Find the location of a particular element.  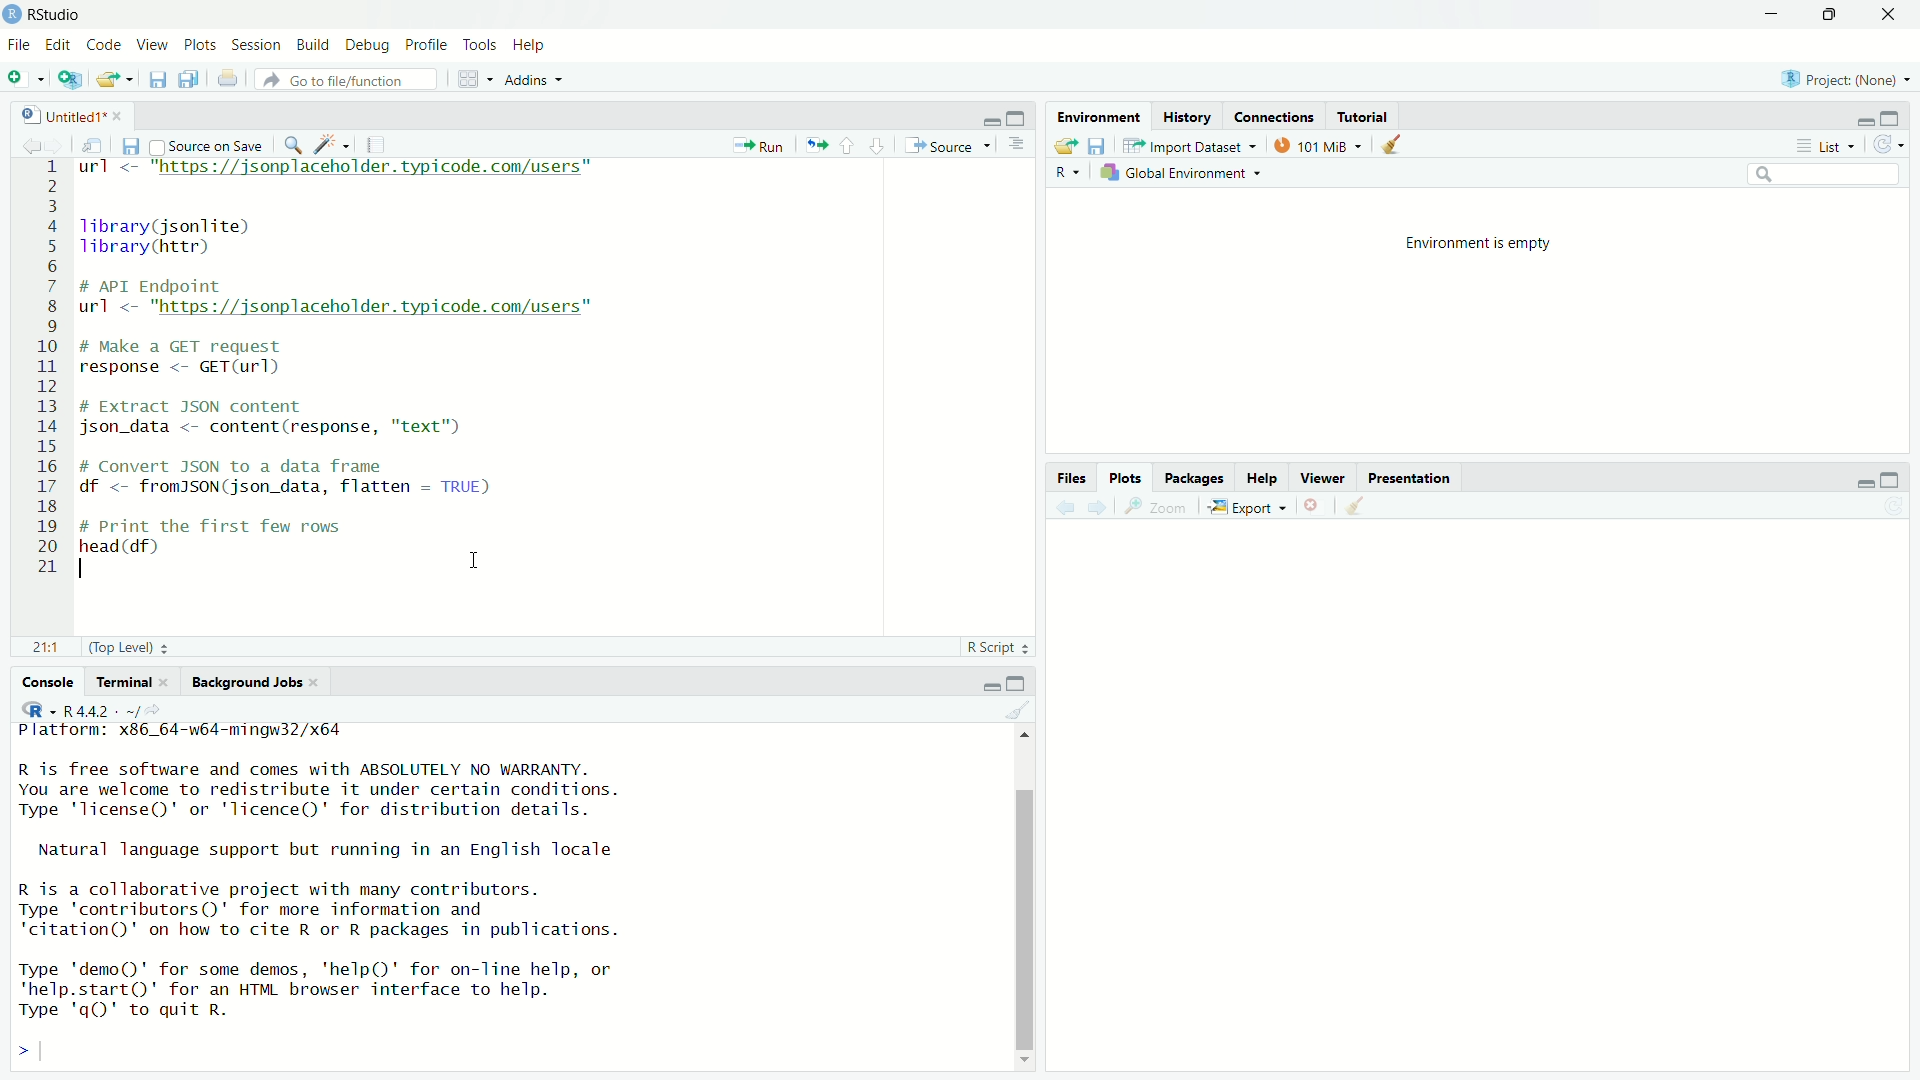

Scroll is located at coordinates (1027, 898).